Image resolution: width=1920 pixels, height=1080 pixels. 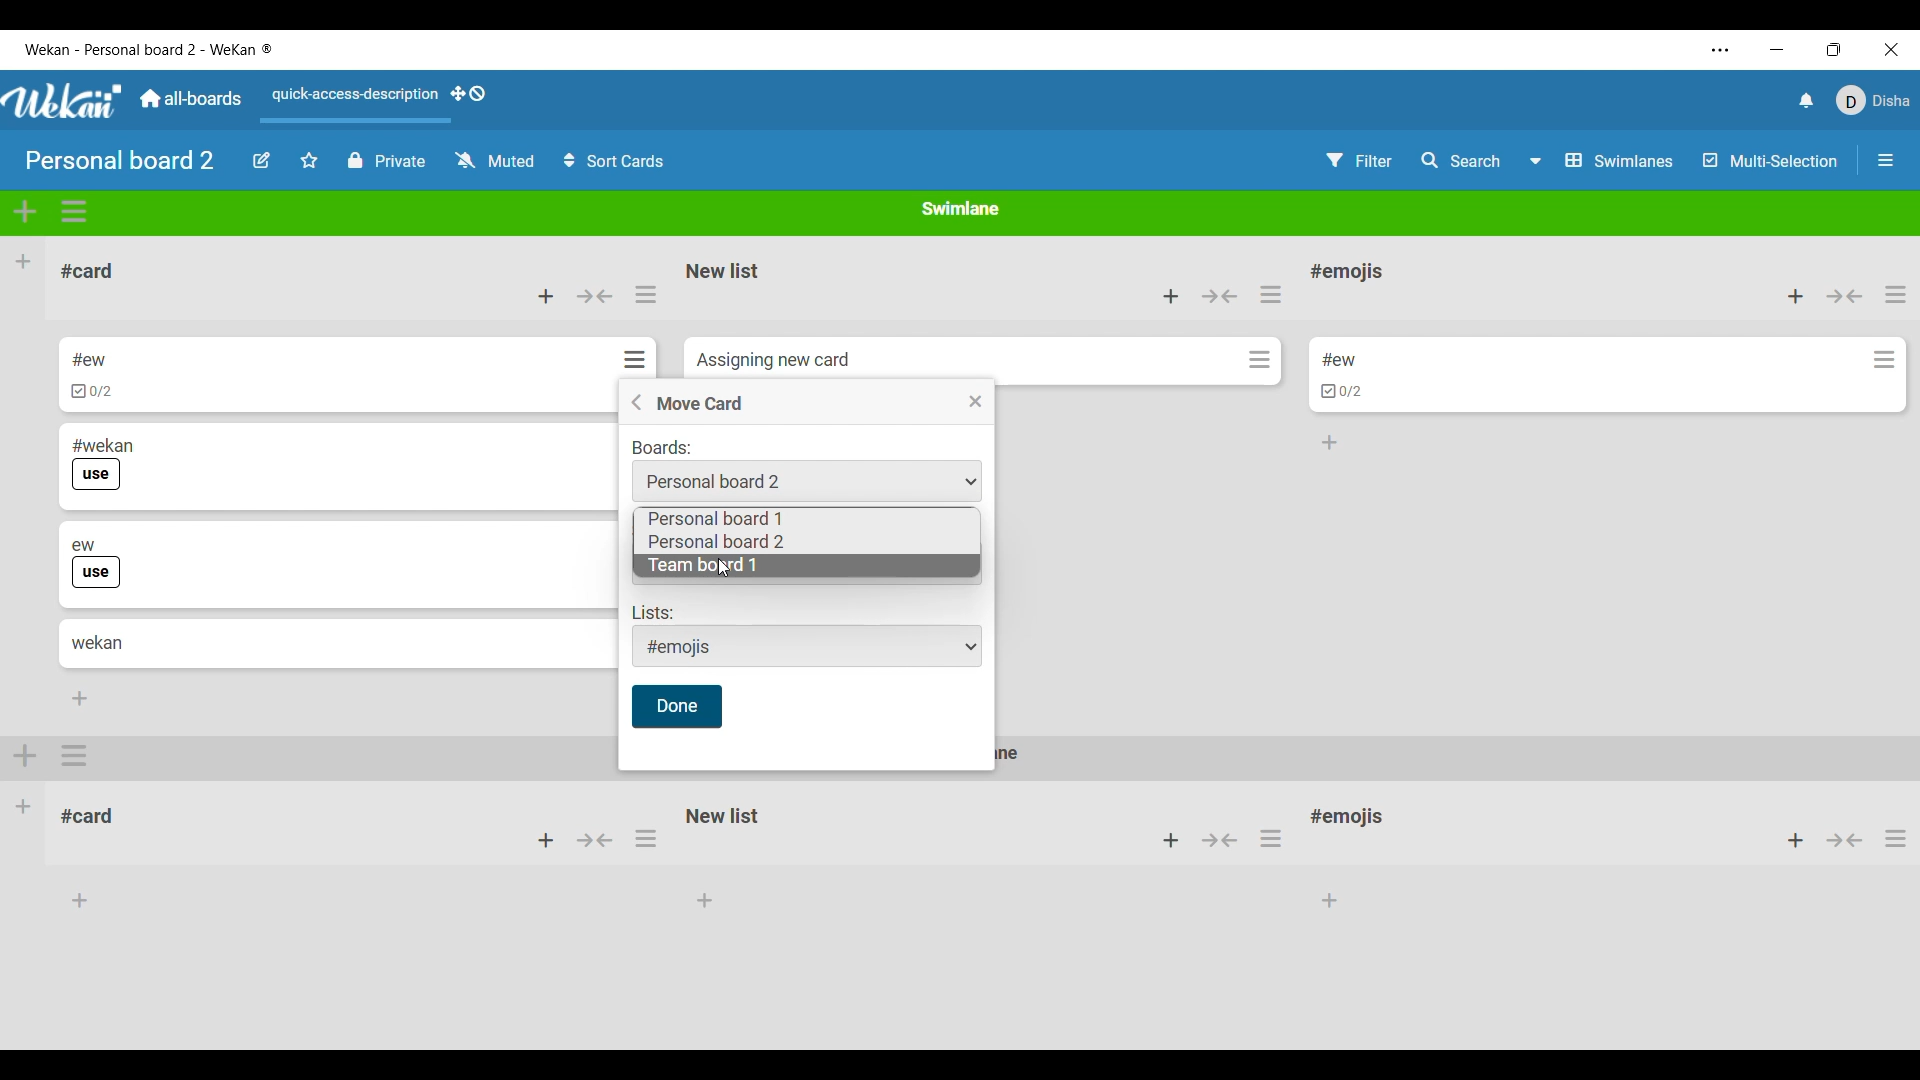 What do you see at coordinates (97, 564) in the screenshot?
I see `Card title and label` at bounding box center [97, 564].